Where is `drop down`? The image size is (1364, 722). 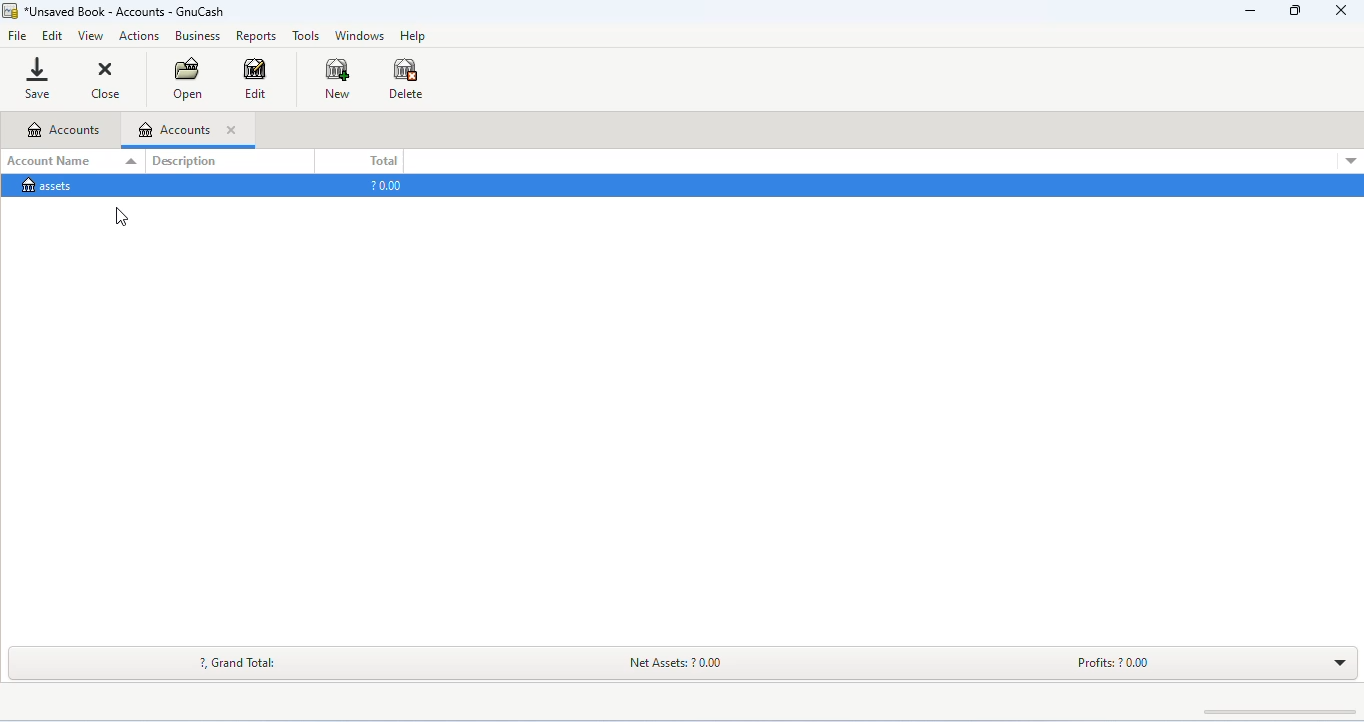
drop down is located at coordinates (1338, 663).